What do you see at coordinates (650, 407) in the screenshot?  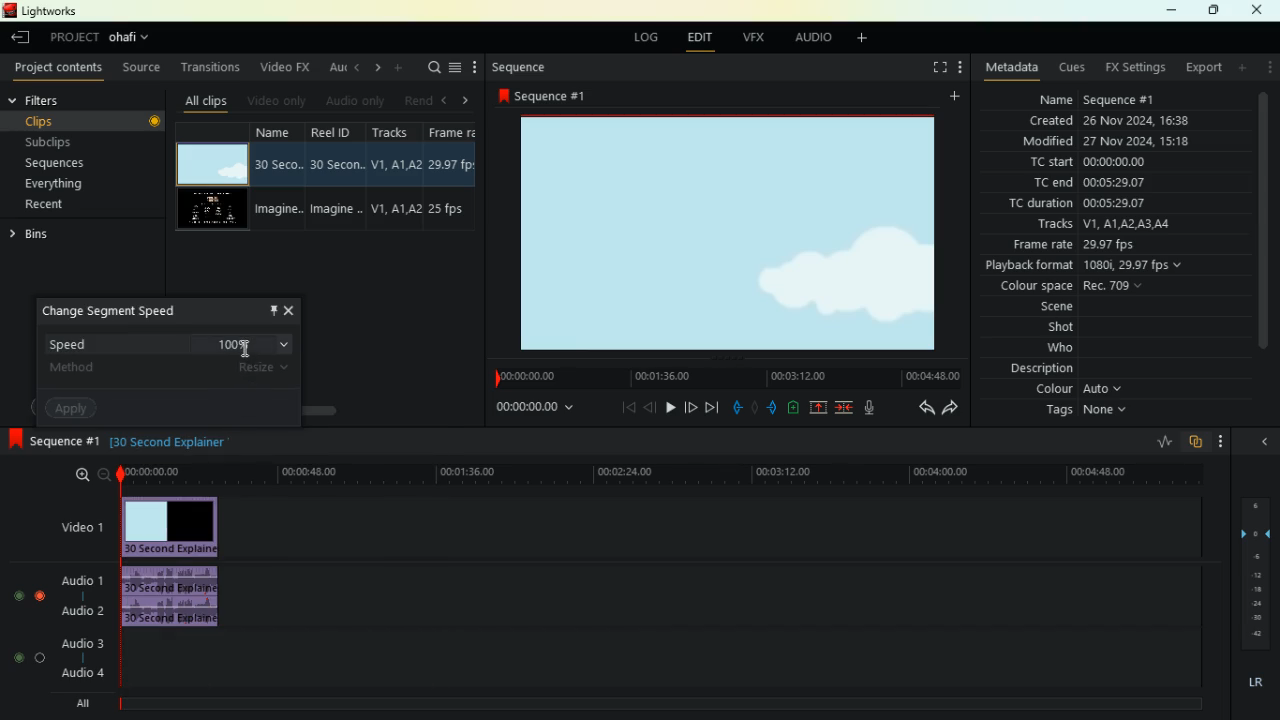 I see `back` at bounding box center [650, 407].